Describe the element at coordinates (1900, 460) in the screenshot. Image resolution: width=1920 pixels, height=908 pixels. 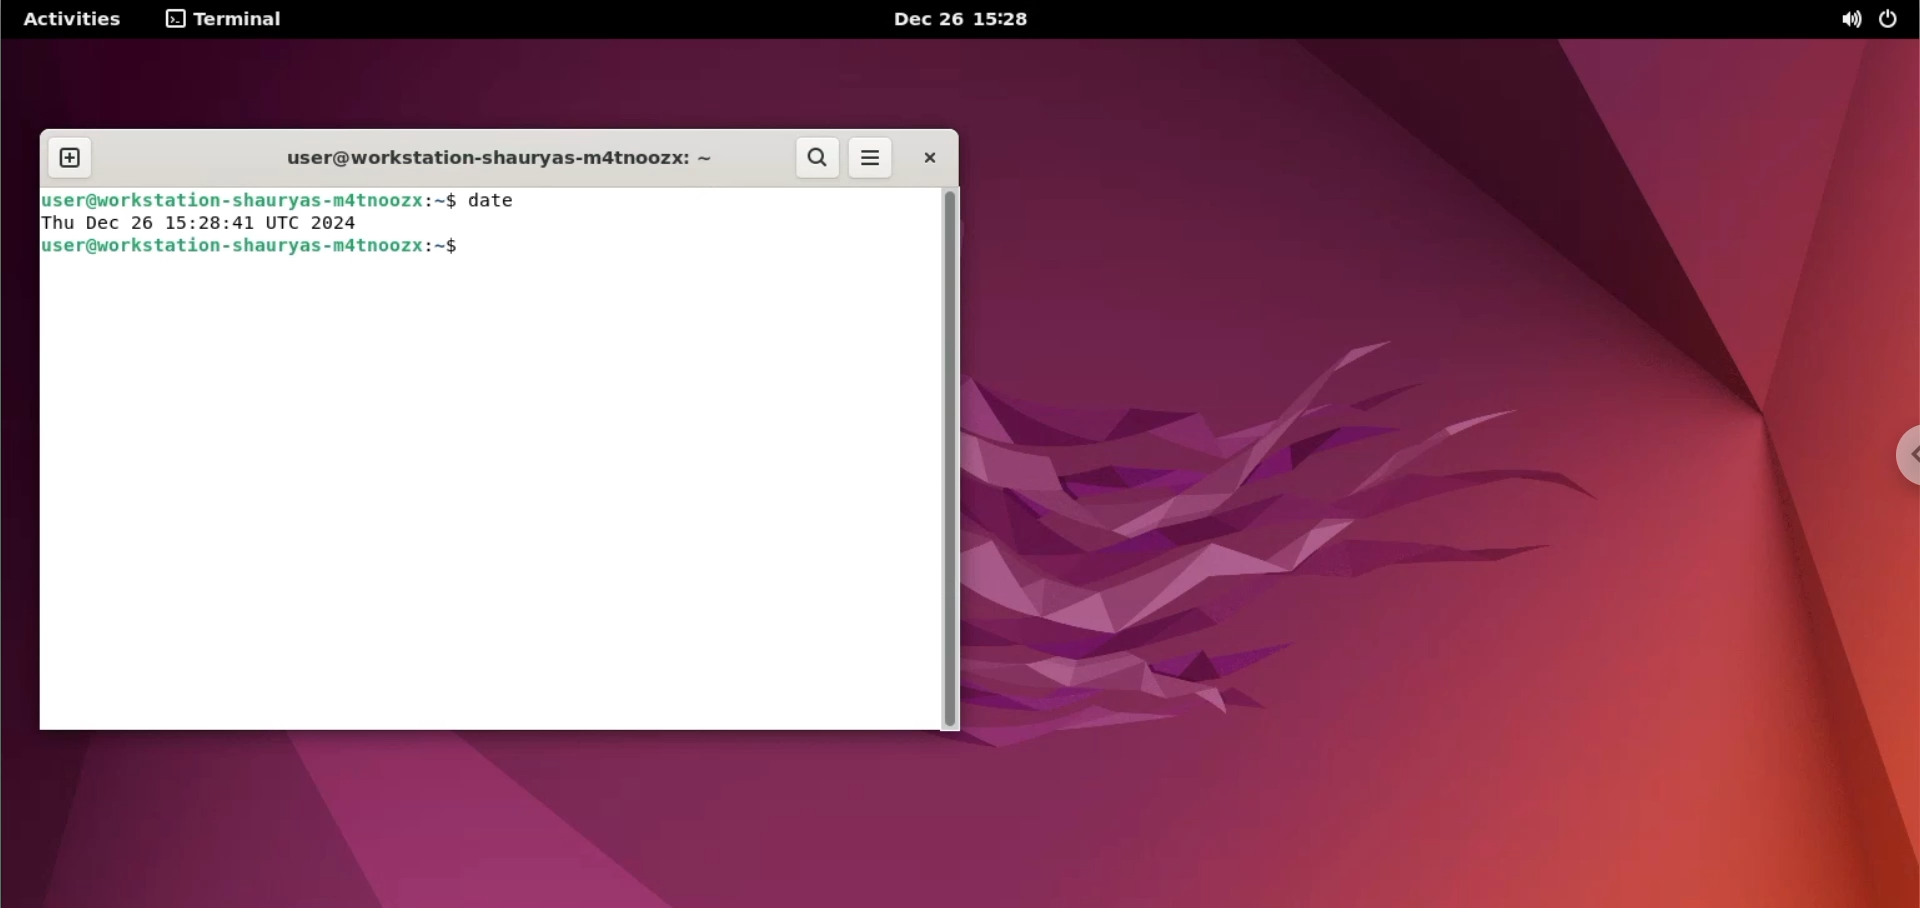
I see `chrome options` at that location.